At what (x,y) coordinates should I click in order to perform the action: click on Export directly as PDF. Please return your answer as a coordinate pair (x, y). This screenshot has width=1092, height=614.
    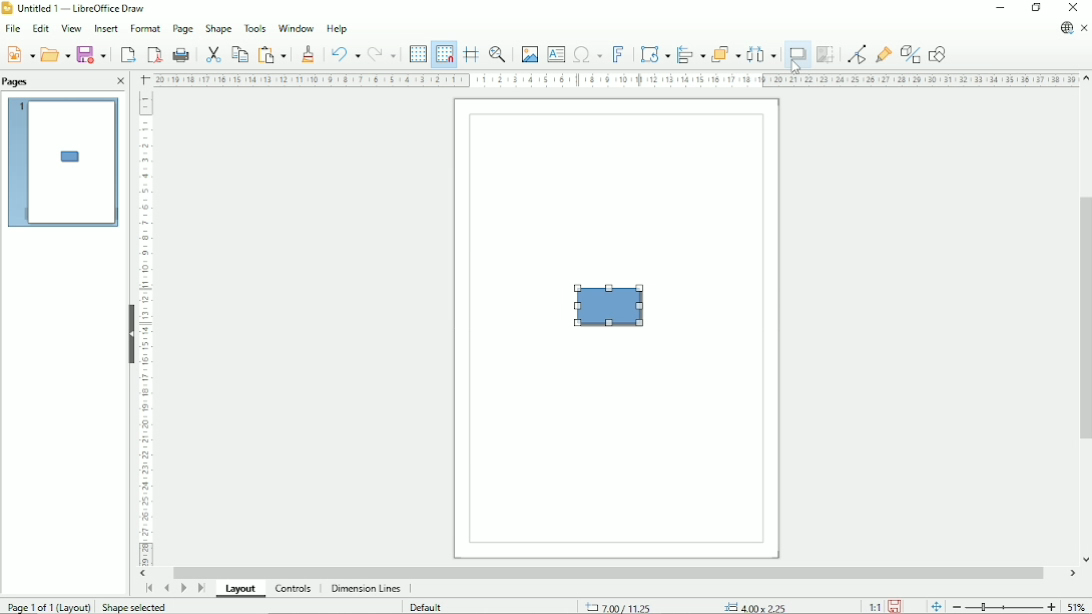
    Looking at the image, I should click on (154, 54).